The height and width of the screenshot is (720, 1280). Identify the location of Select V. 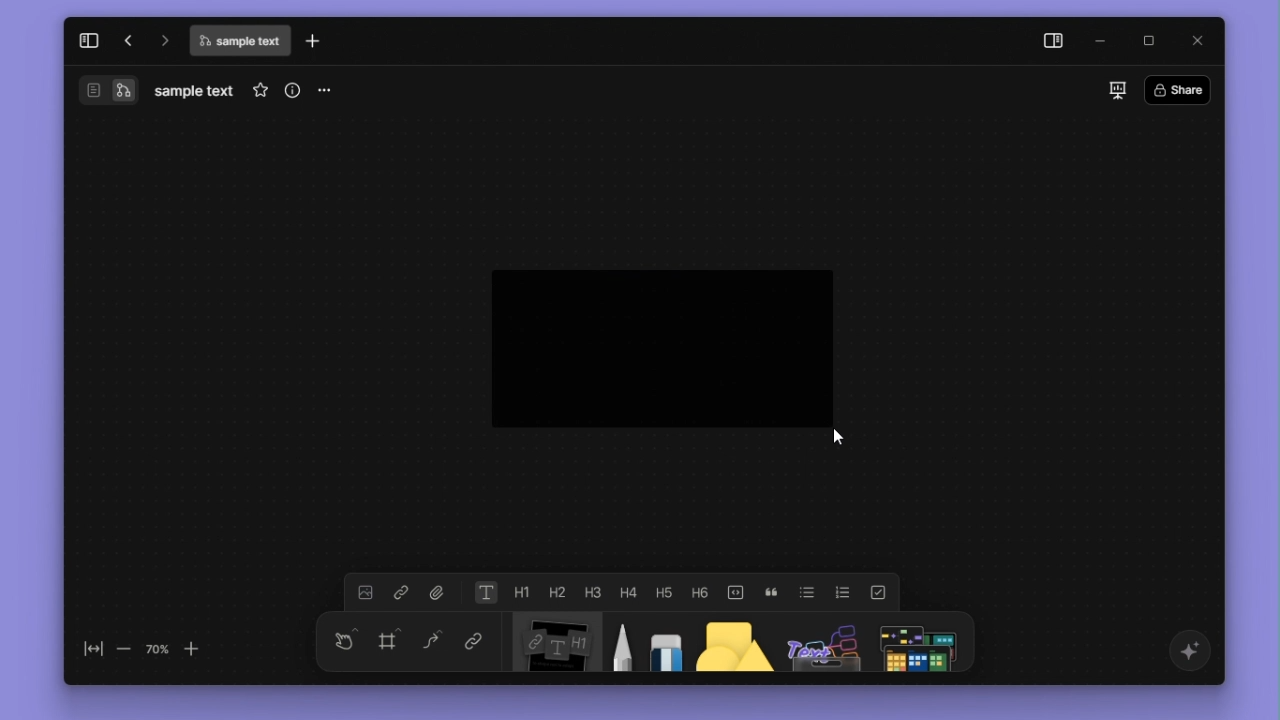
(341, 638).